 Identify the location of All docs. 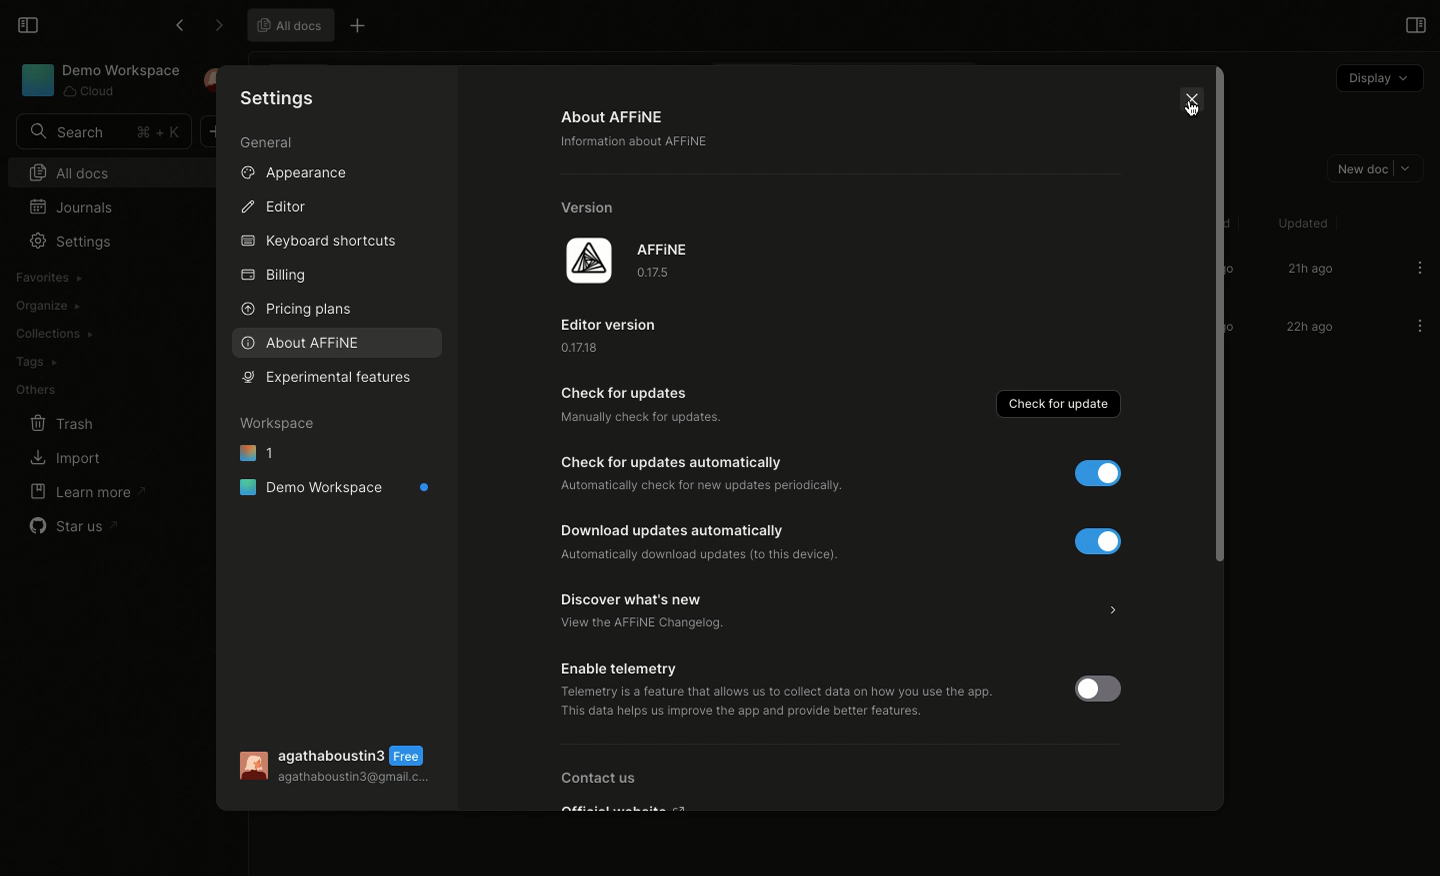
(97, 172).